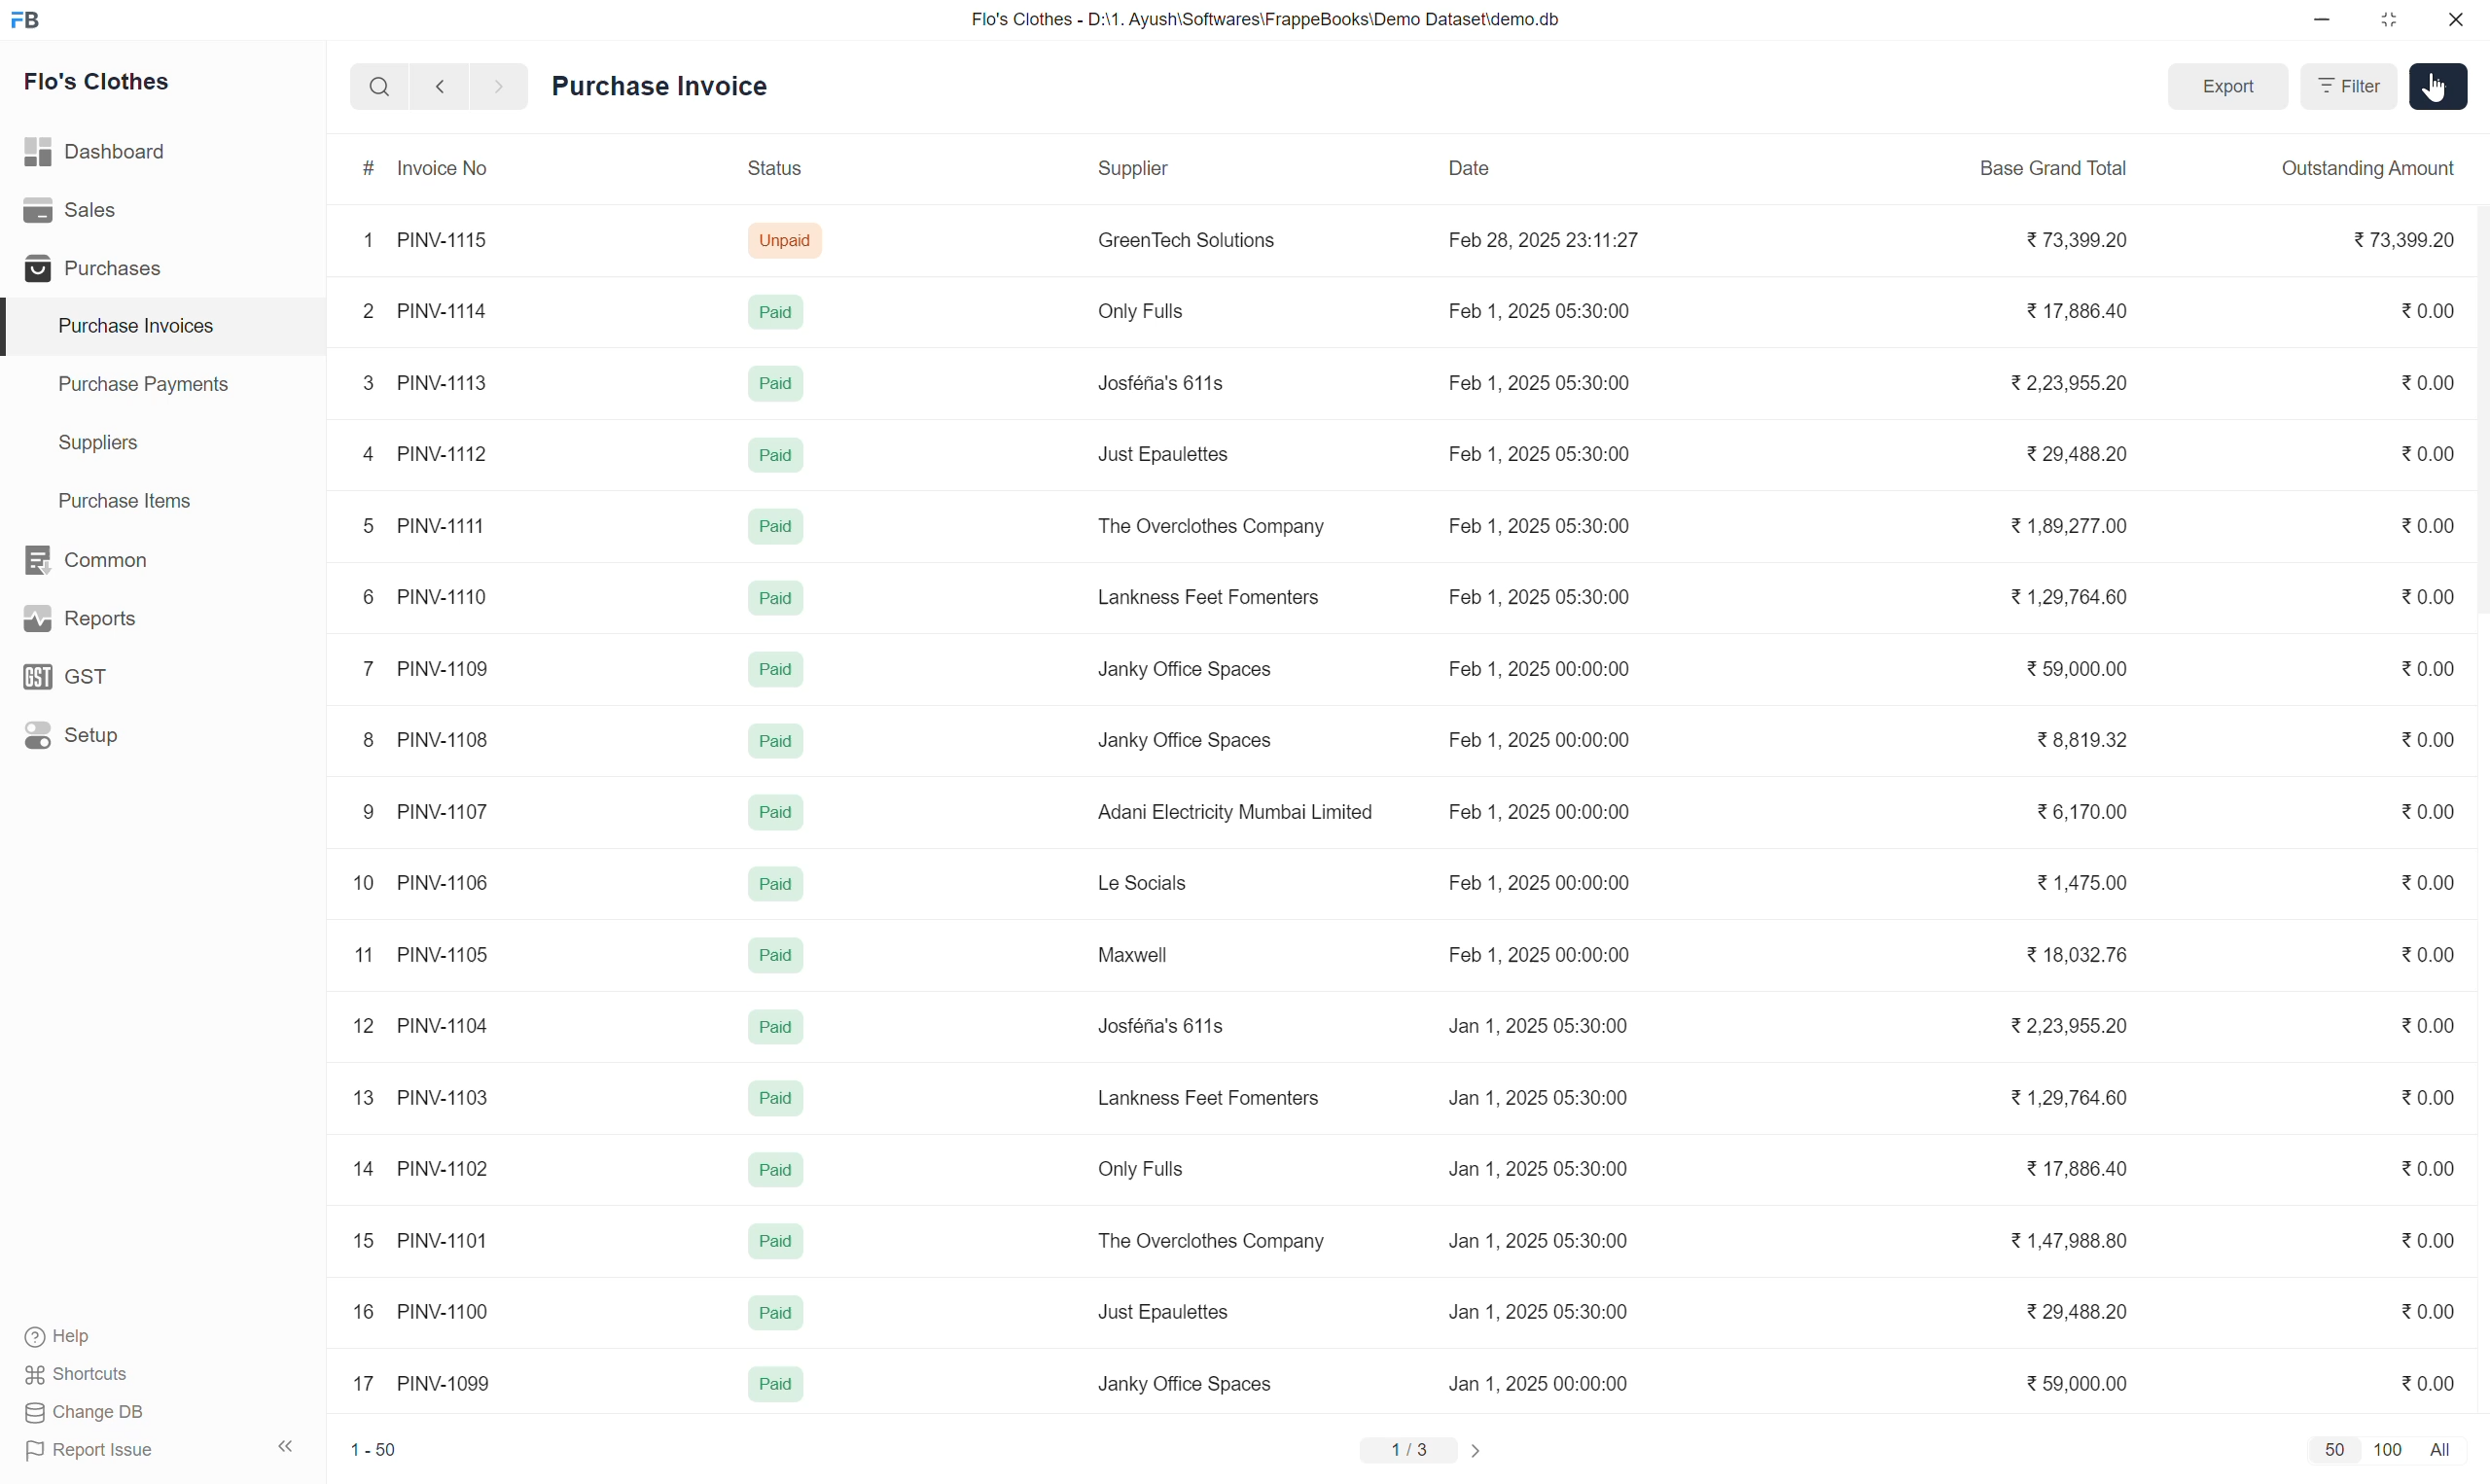 The height and width of the screenshot is (1484, 2490). What do you see at coordinates (1484, 1448) in the screenshot?
I see `next` at bounding box center [1484, 1448].